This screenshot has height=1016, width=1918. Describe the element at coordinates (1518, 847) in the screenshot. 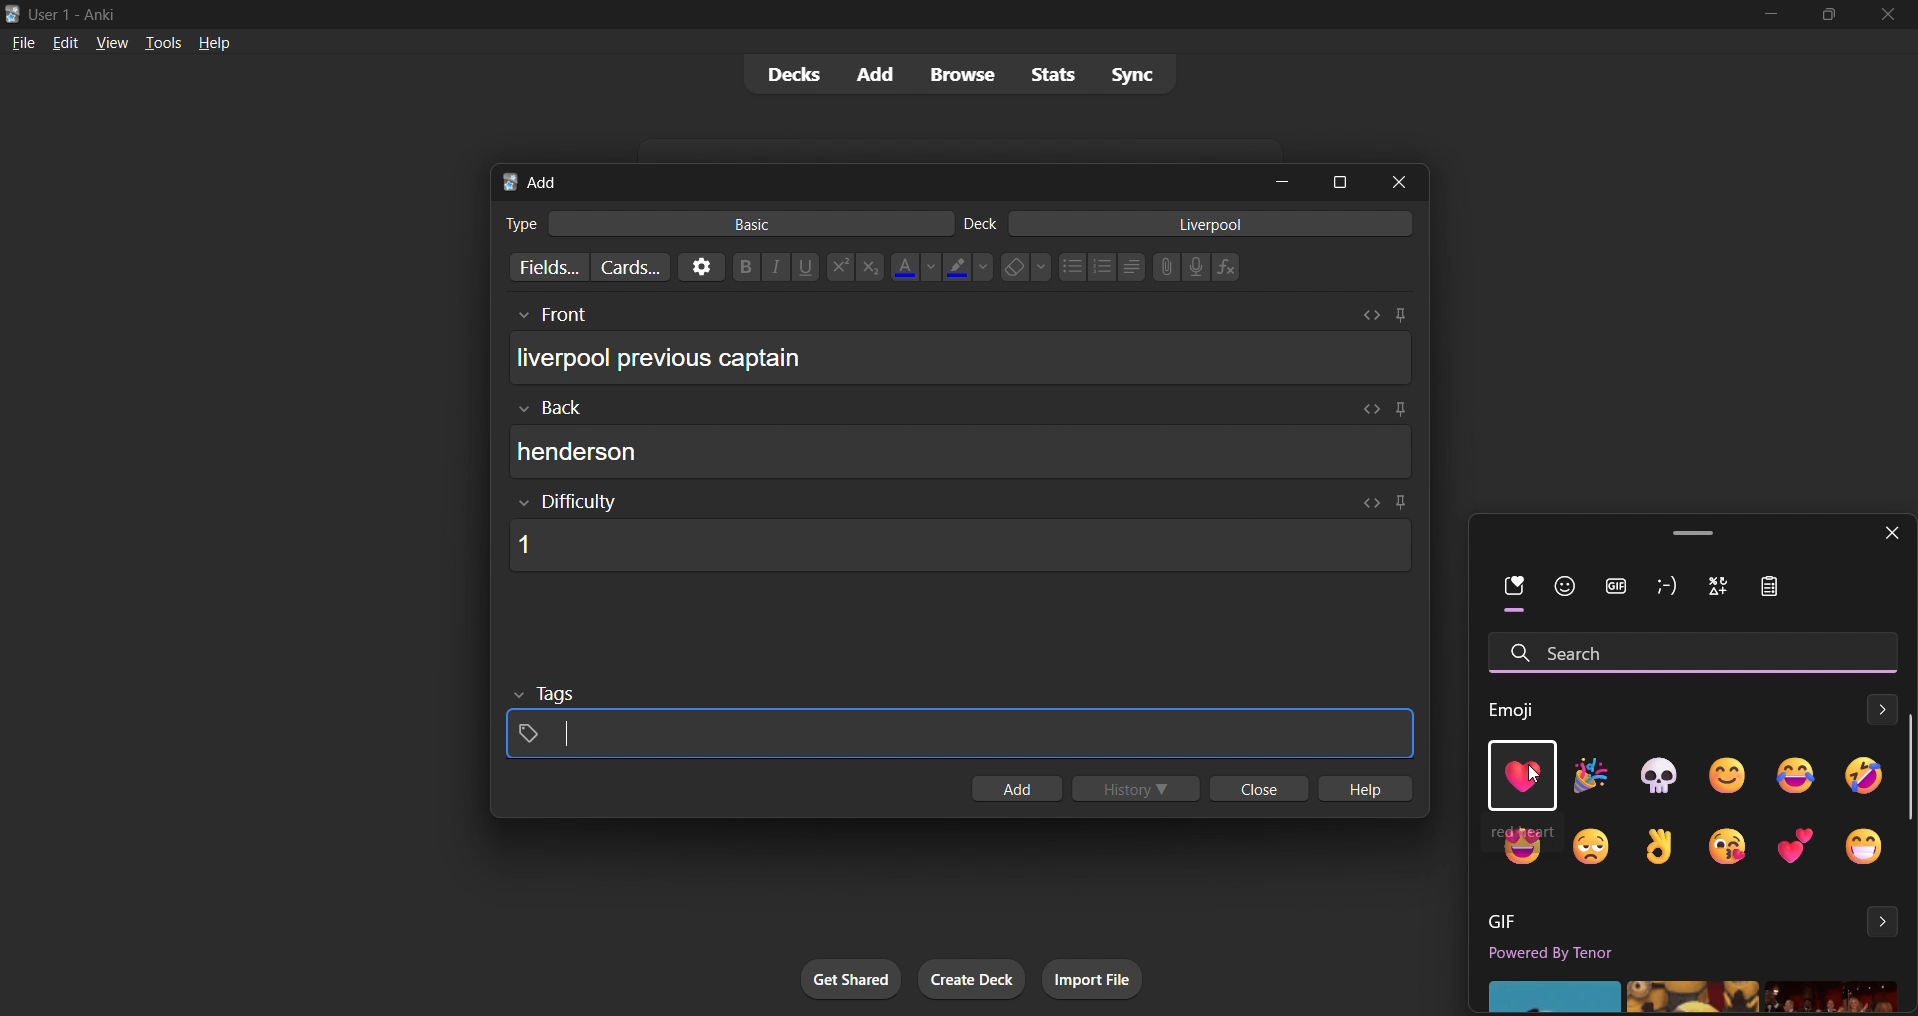

I see `emoji` at that location.